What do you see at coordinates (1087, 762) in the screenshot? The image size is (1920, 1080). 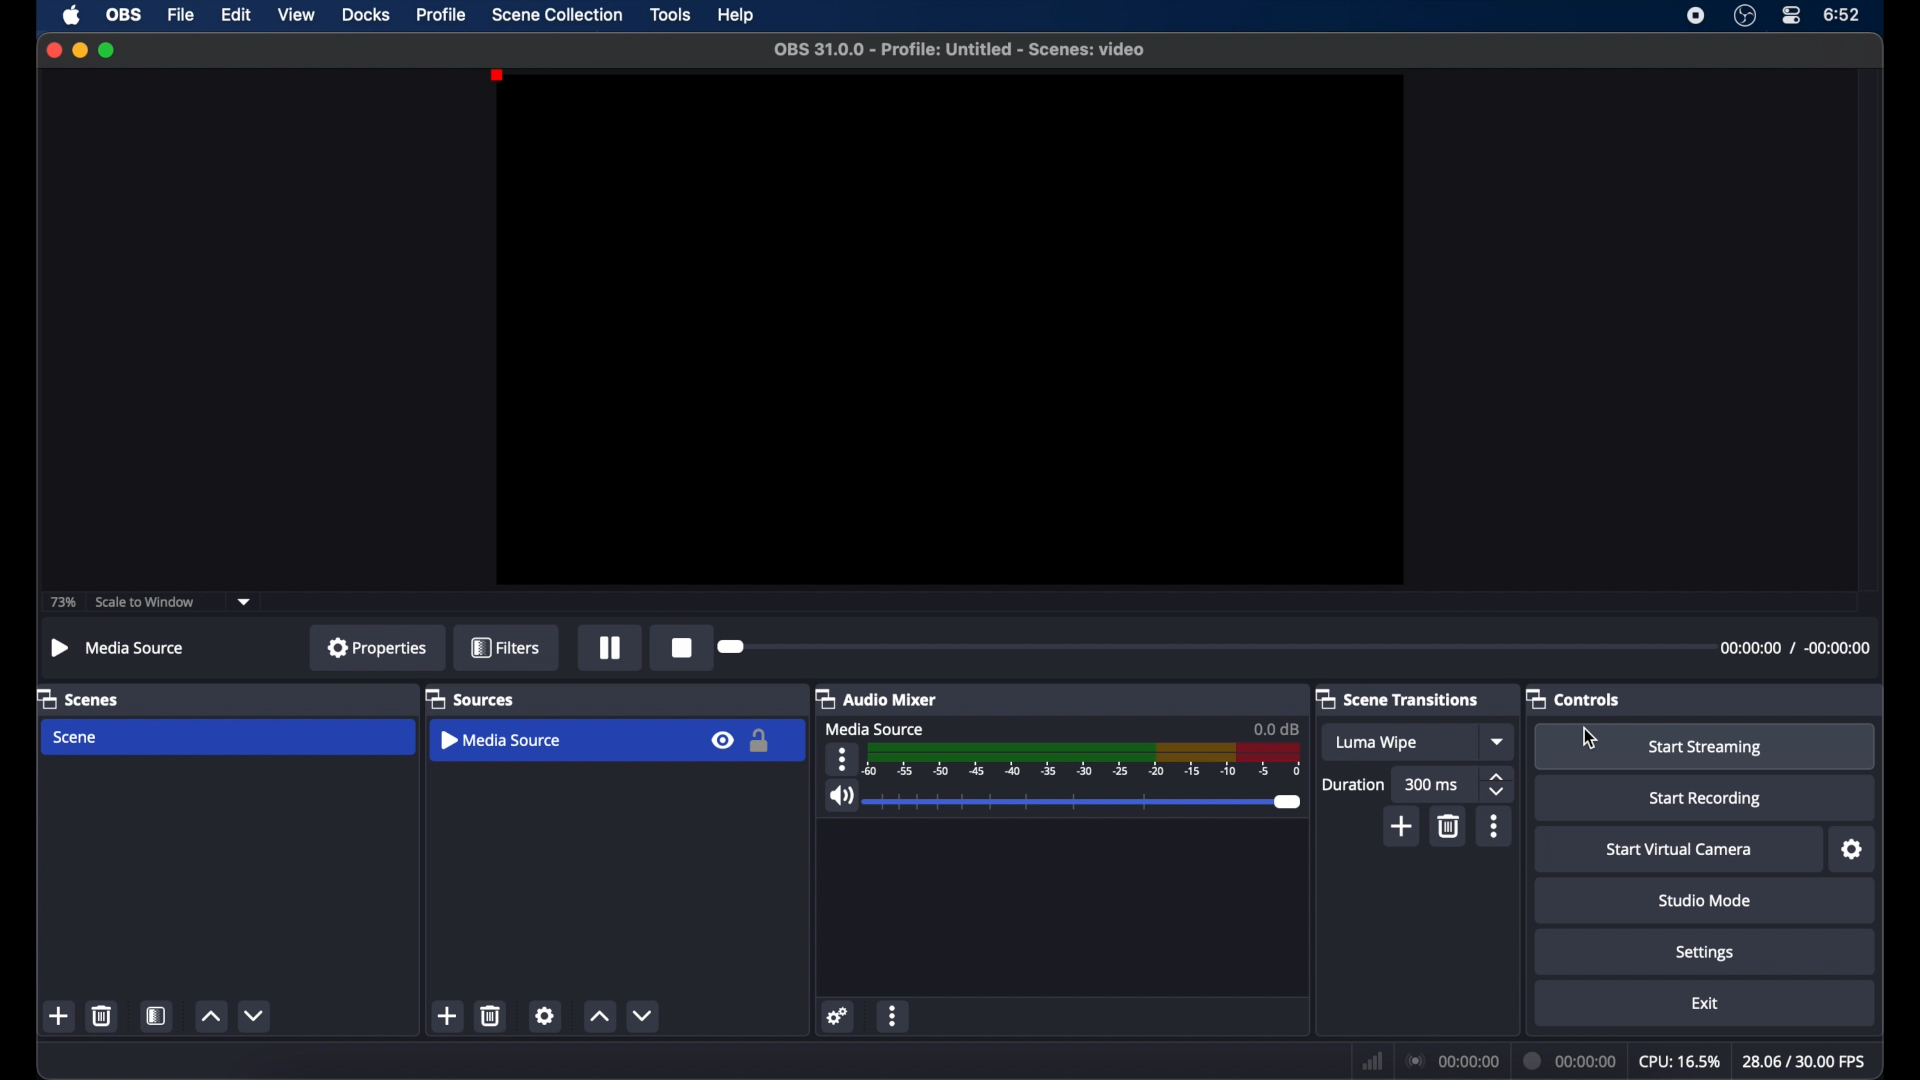 I see `timeline` at bounding box center [1087, 762].